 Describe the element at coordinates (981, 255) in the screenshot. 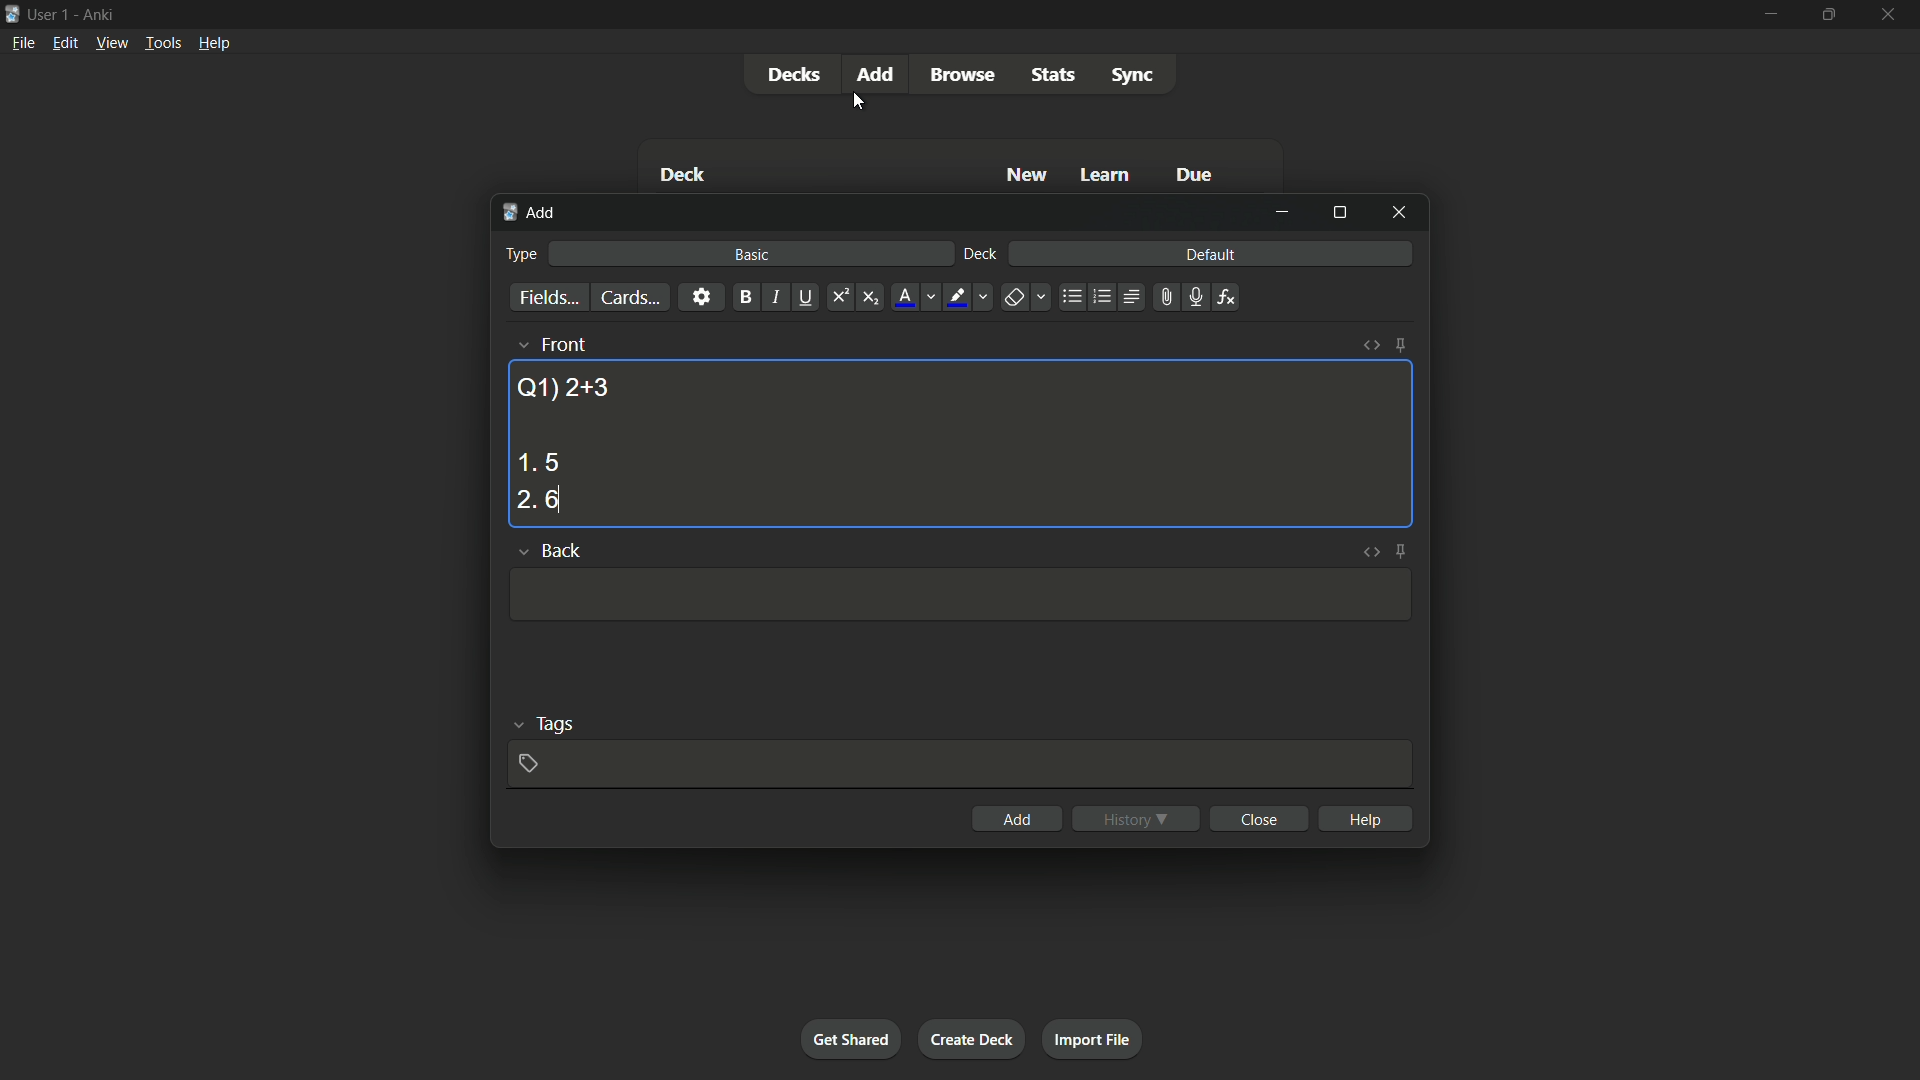

I see `deck` at that location.